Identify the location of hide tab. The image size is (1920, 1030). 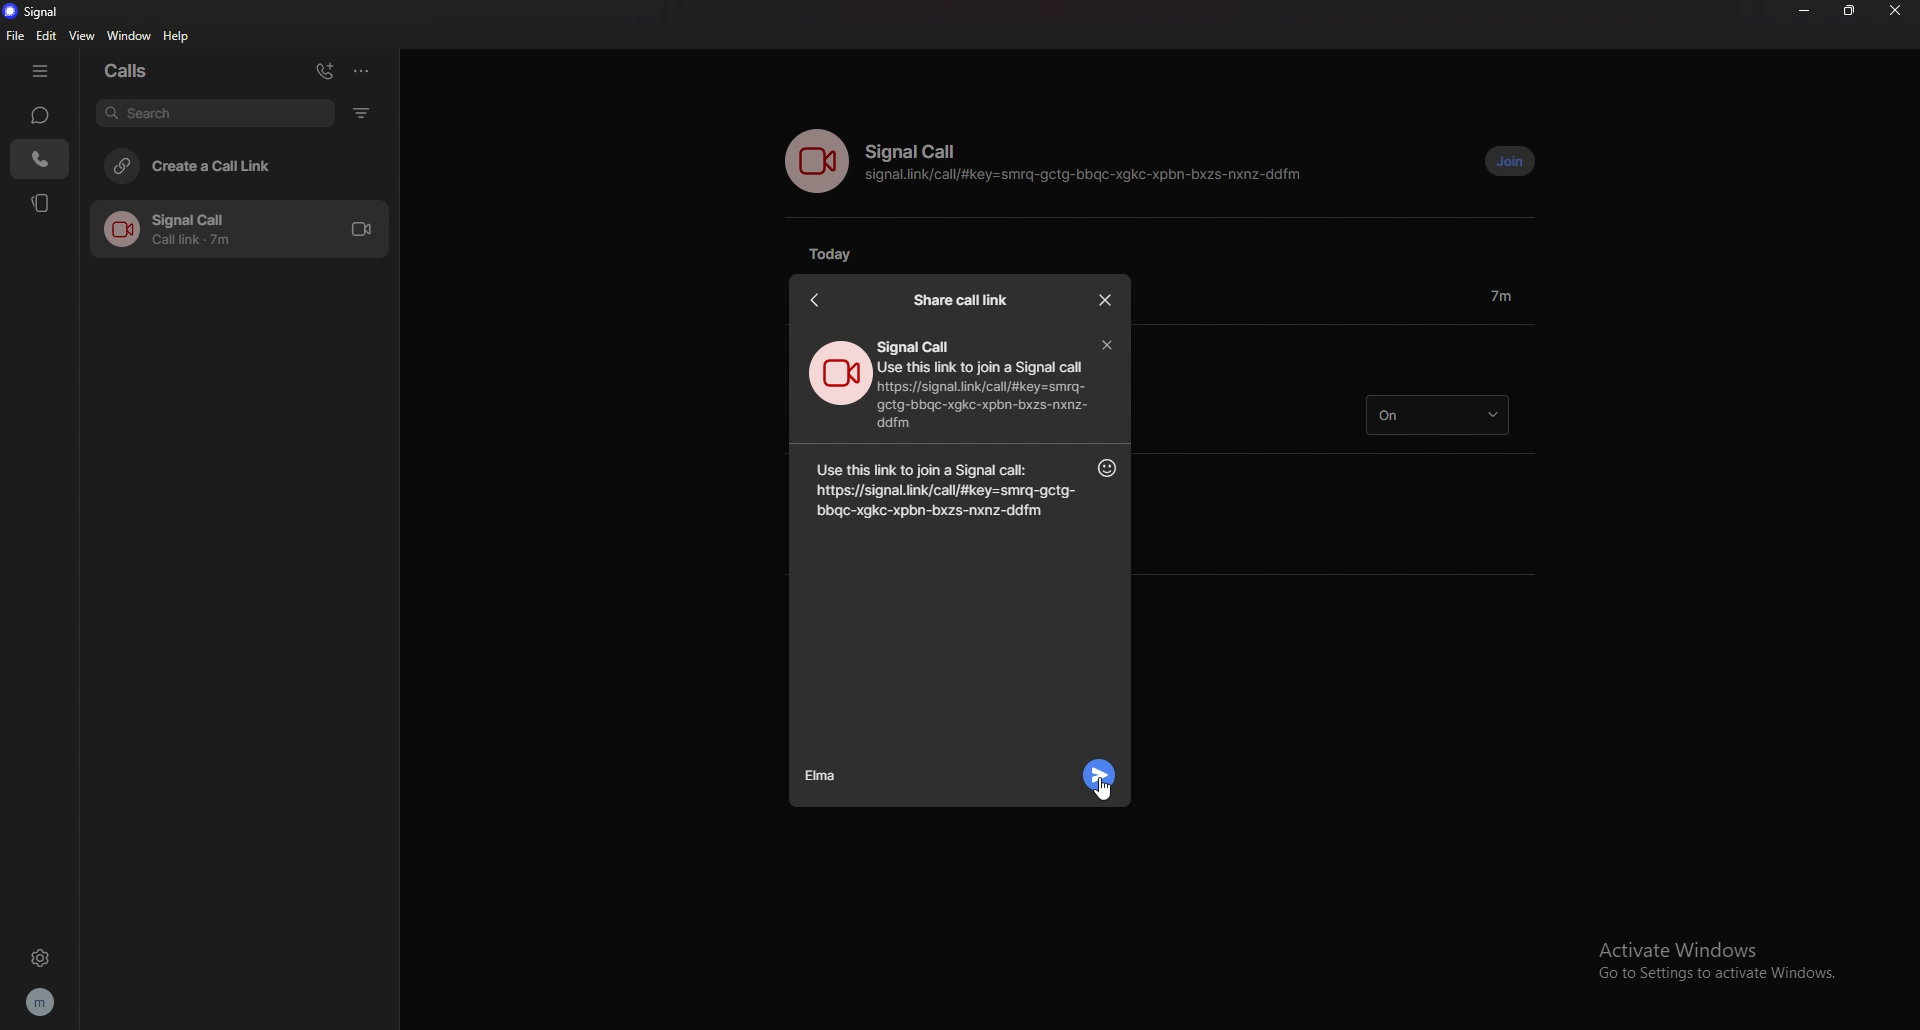
(44, 71).